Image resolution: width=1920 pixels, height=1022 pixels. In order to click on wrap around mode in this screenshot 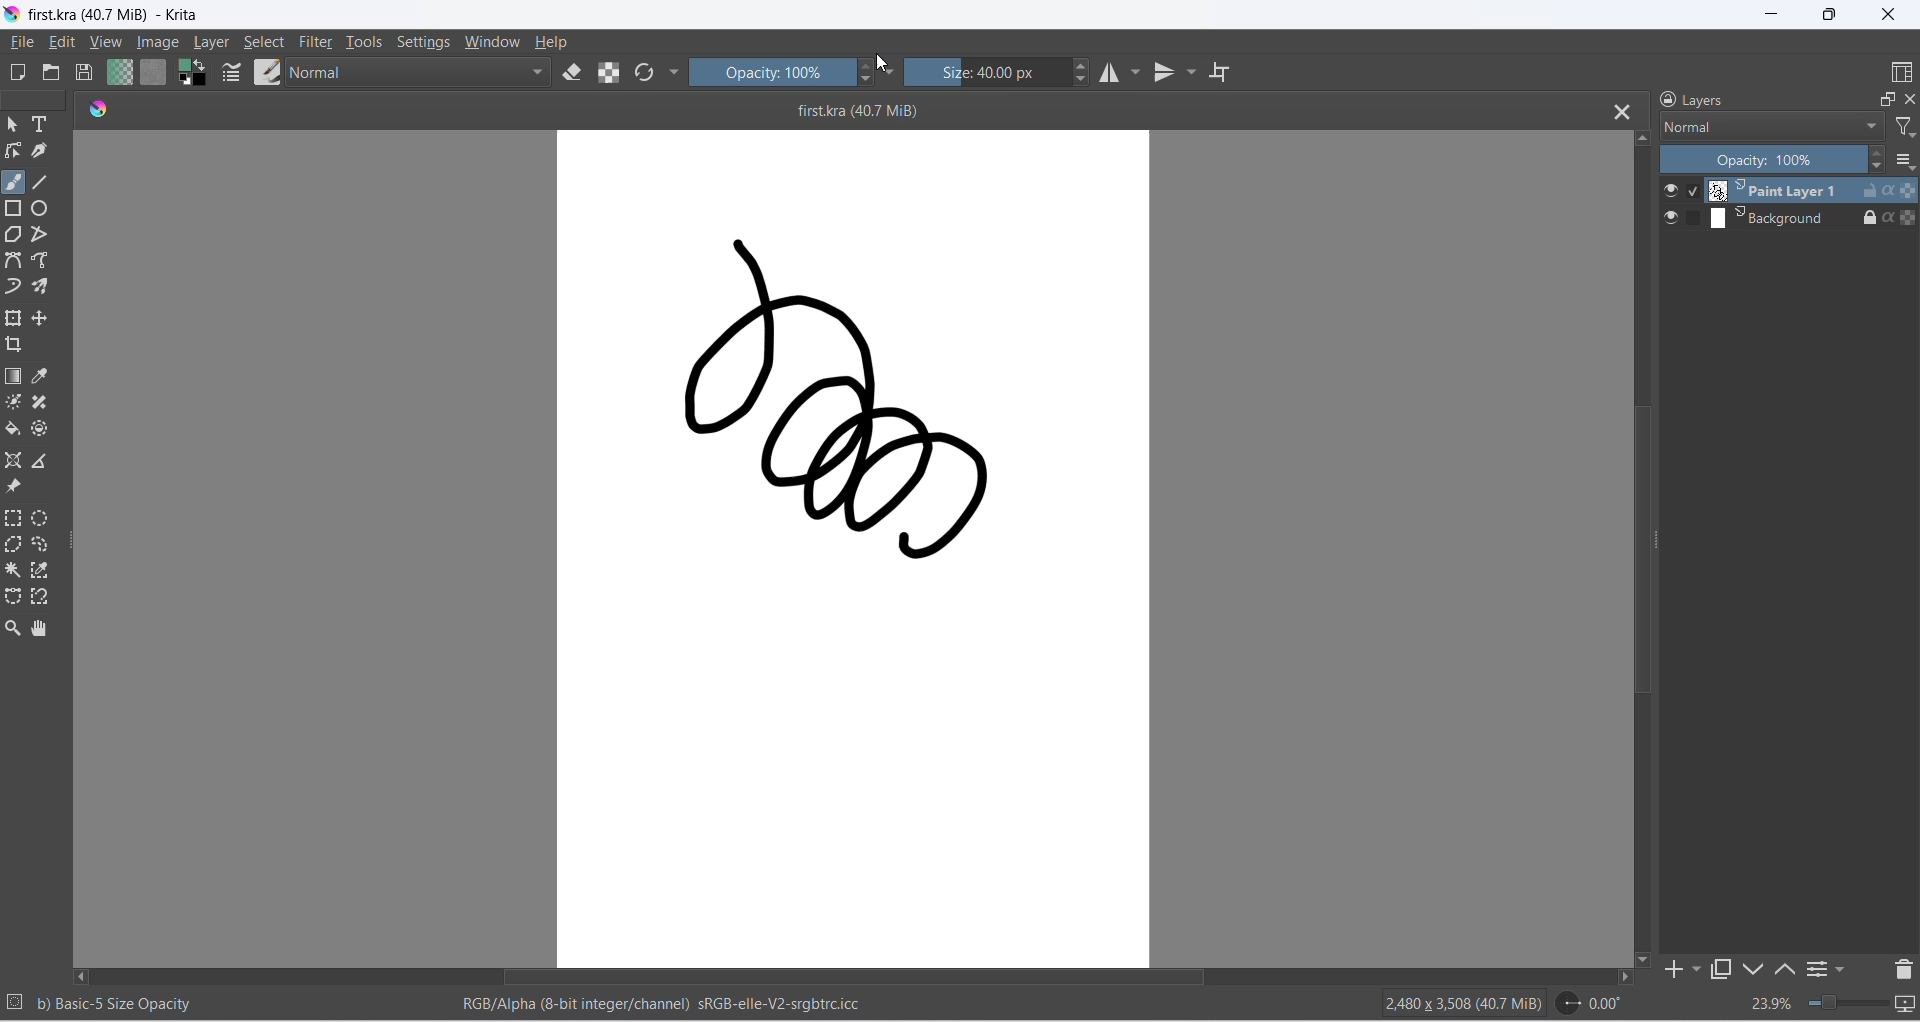, I will do `click(1220, 72)`.